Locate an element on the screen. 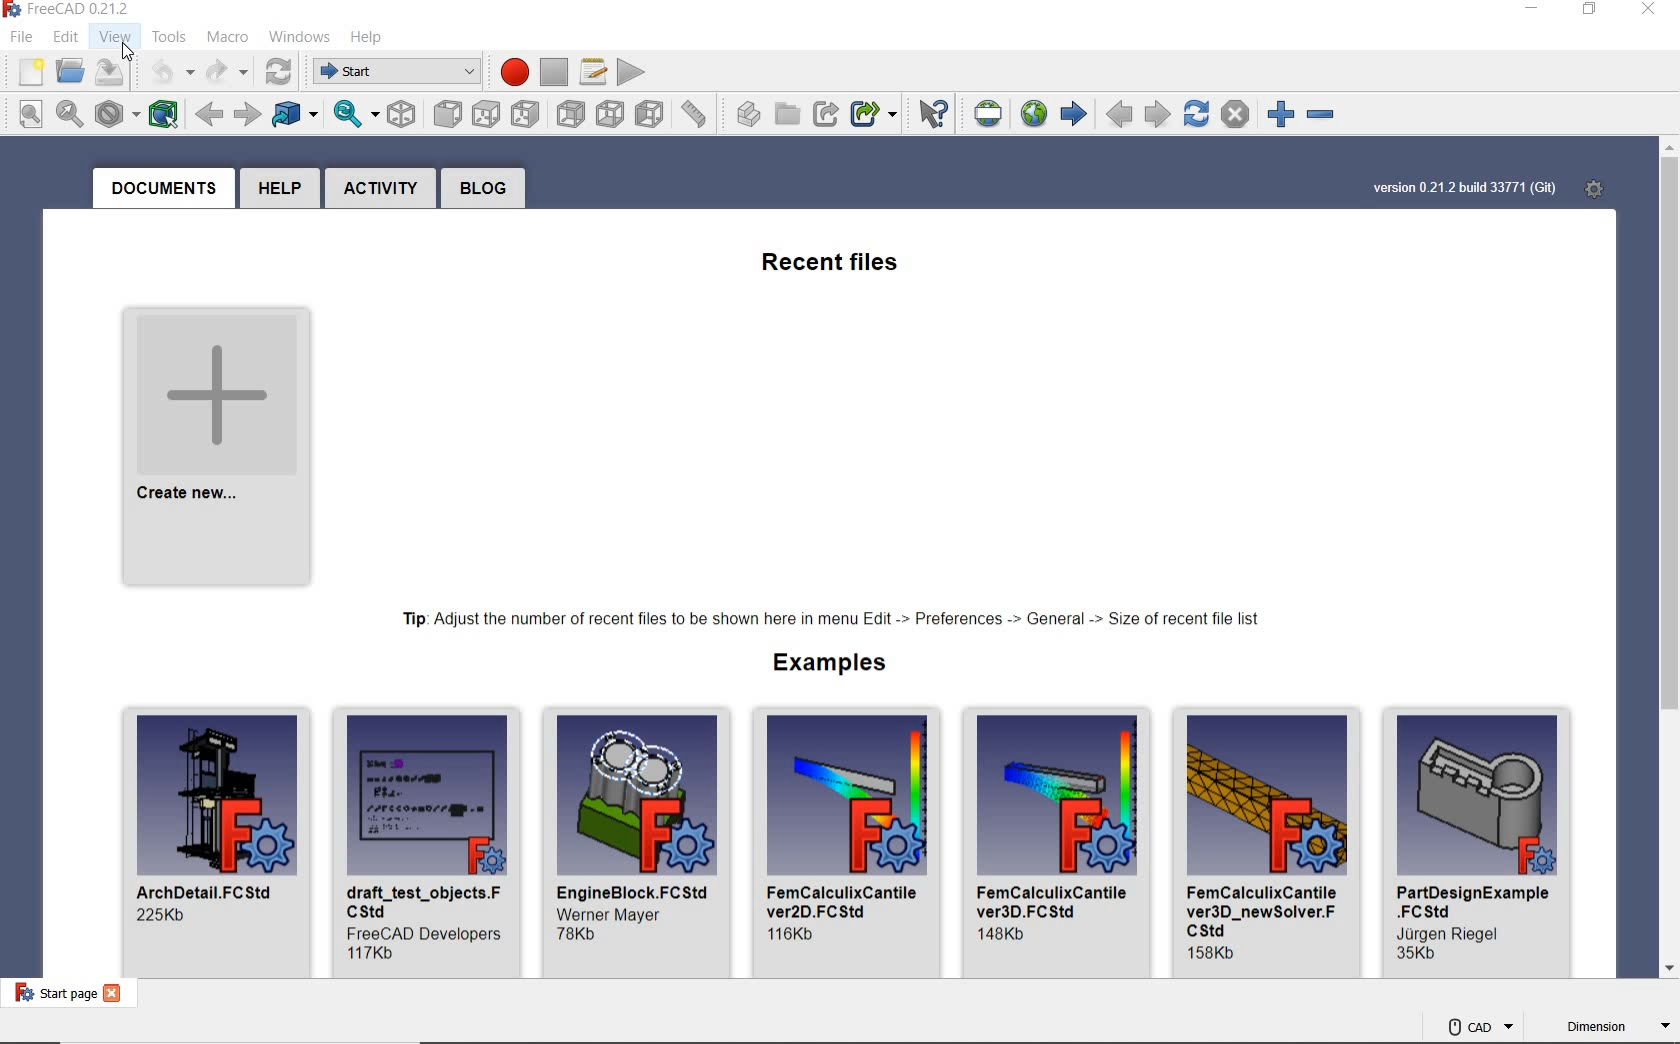  scrollbar is located at coordinates (1669, 560).